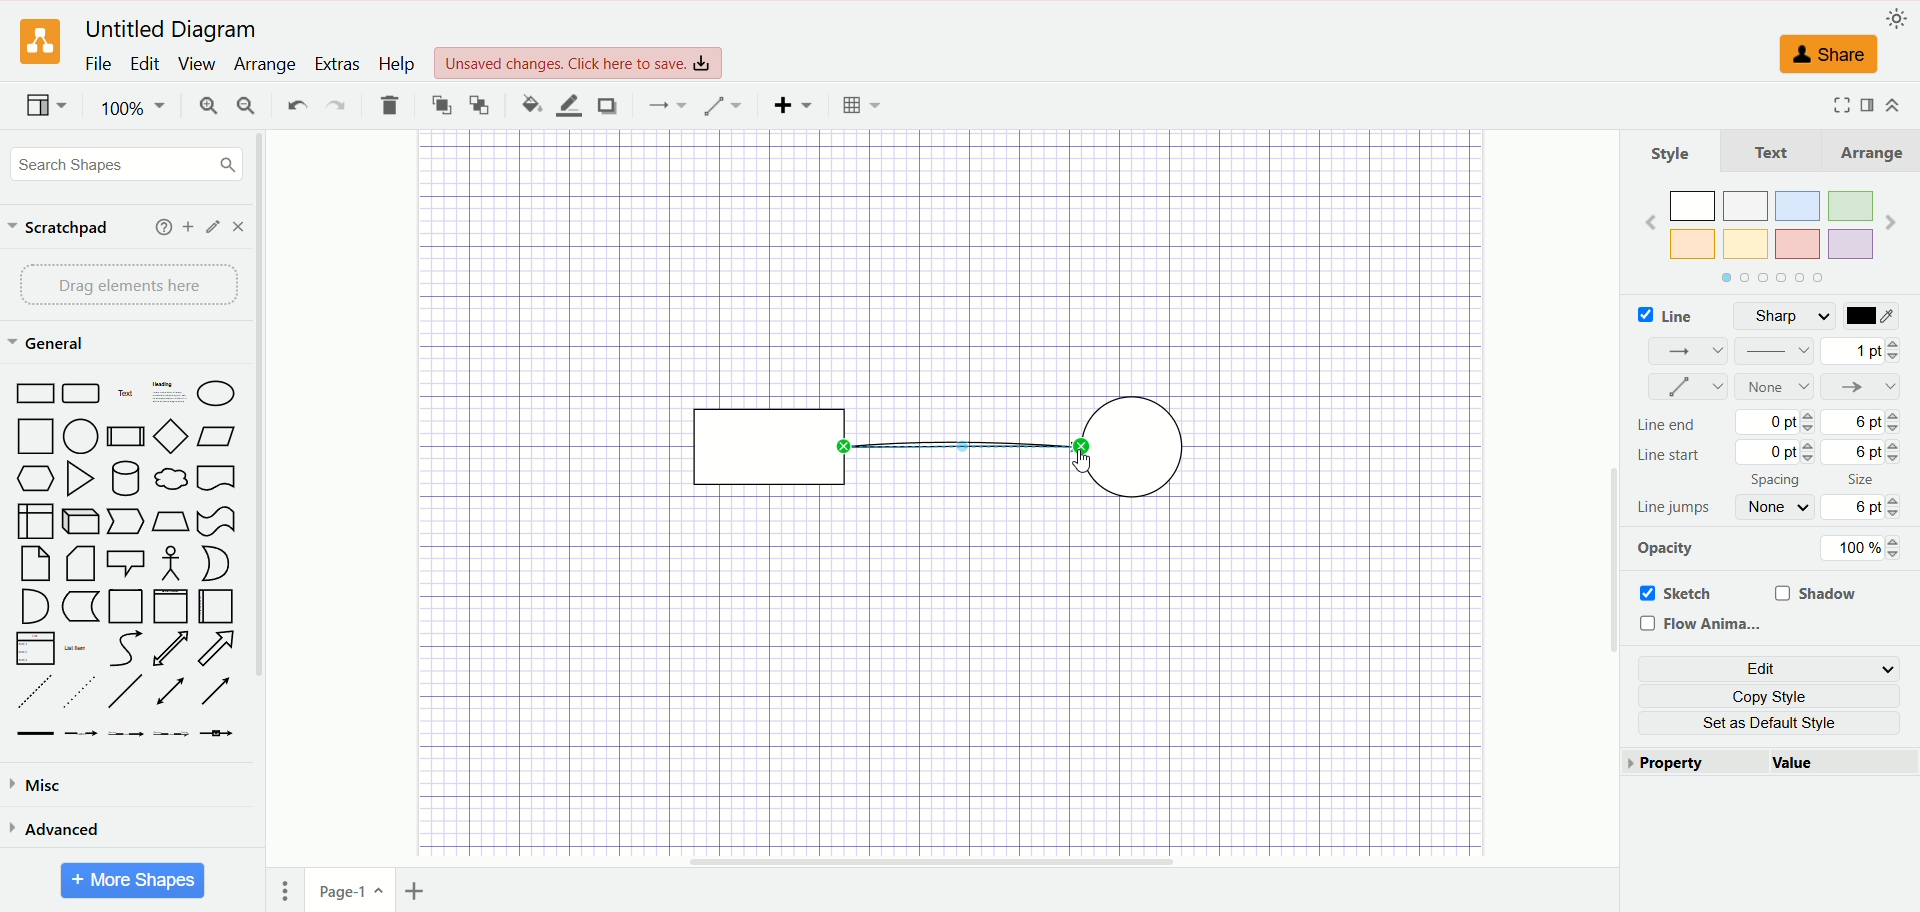  What do you see at coordinates (35, 520) in the screenshot?
I see `Box` at bounding box center [35, 520].